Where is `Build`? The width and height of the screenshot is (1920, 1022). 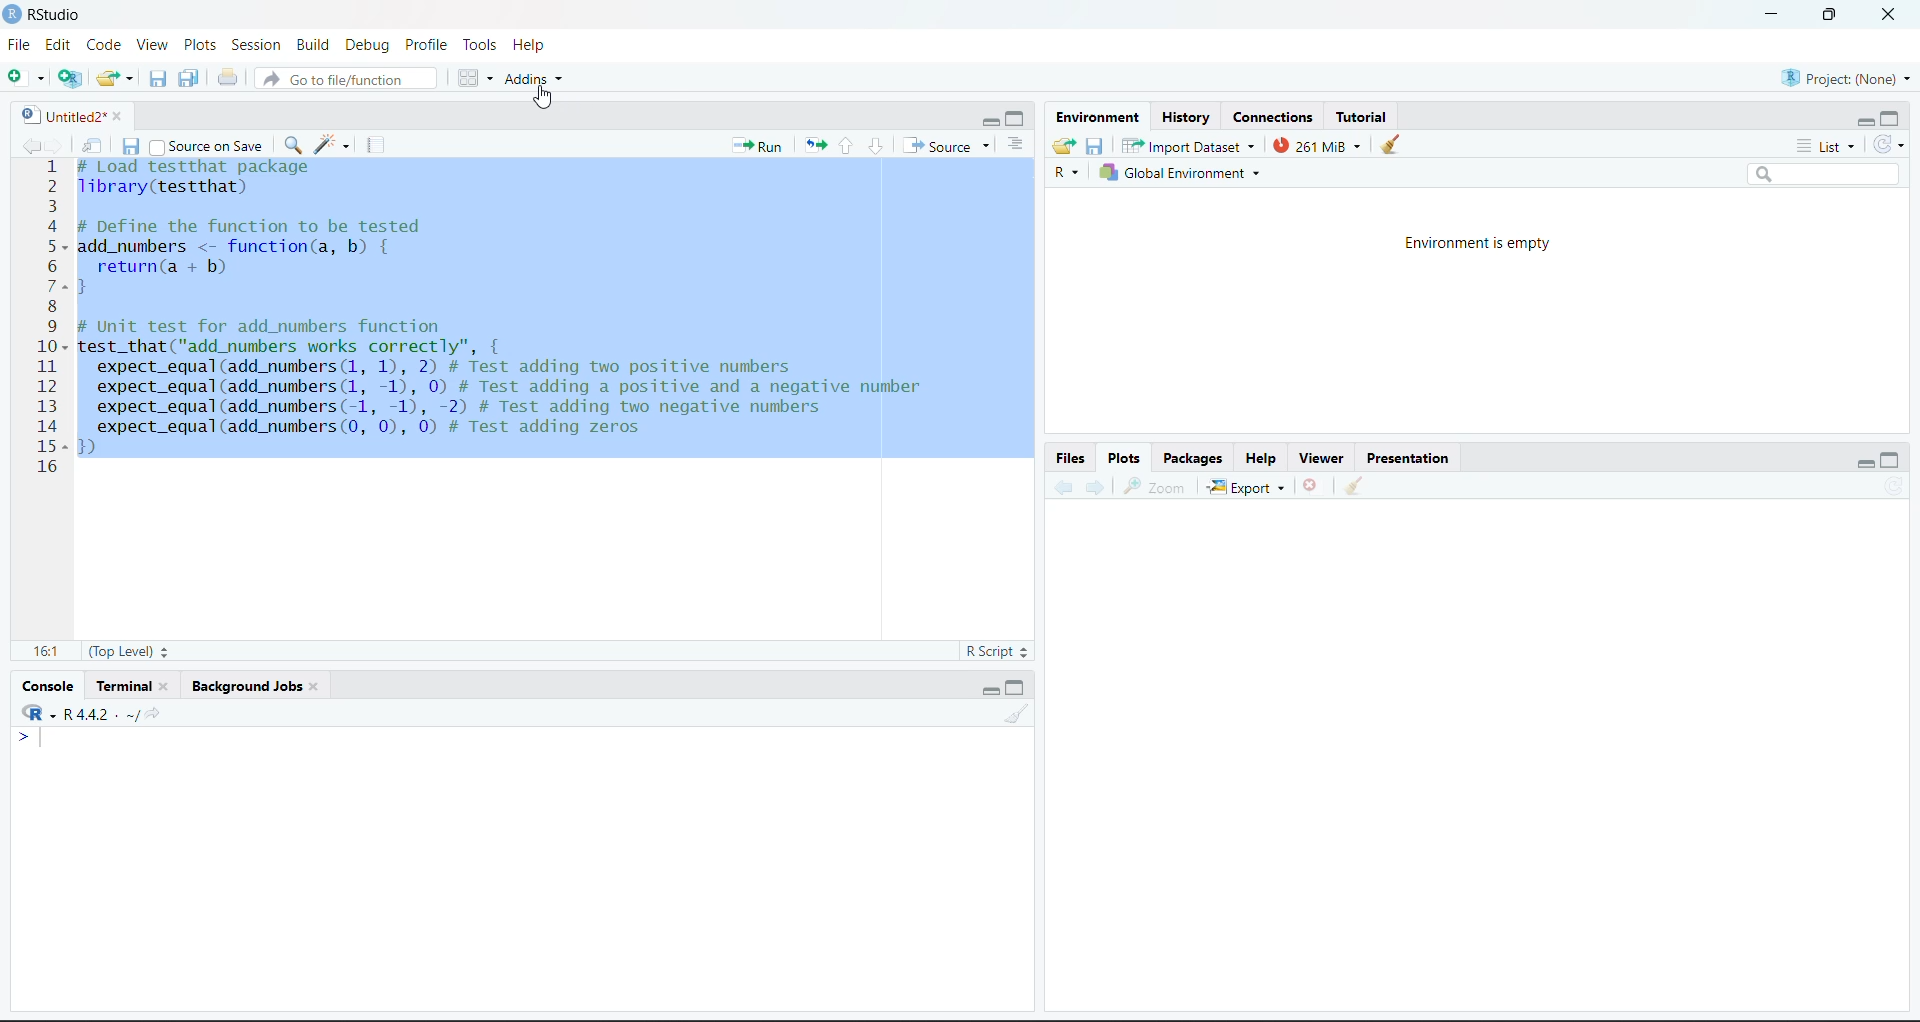
Build is located at coordinates (311, 44).